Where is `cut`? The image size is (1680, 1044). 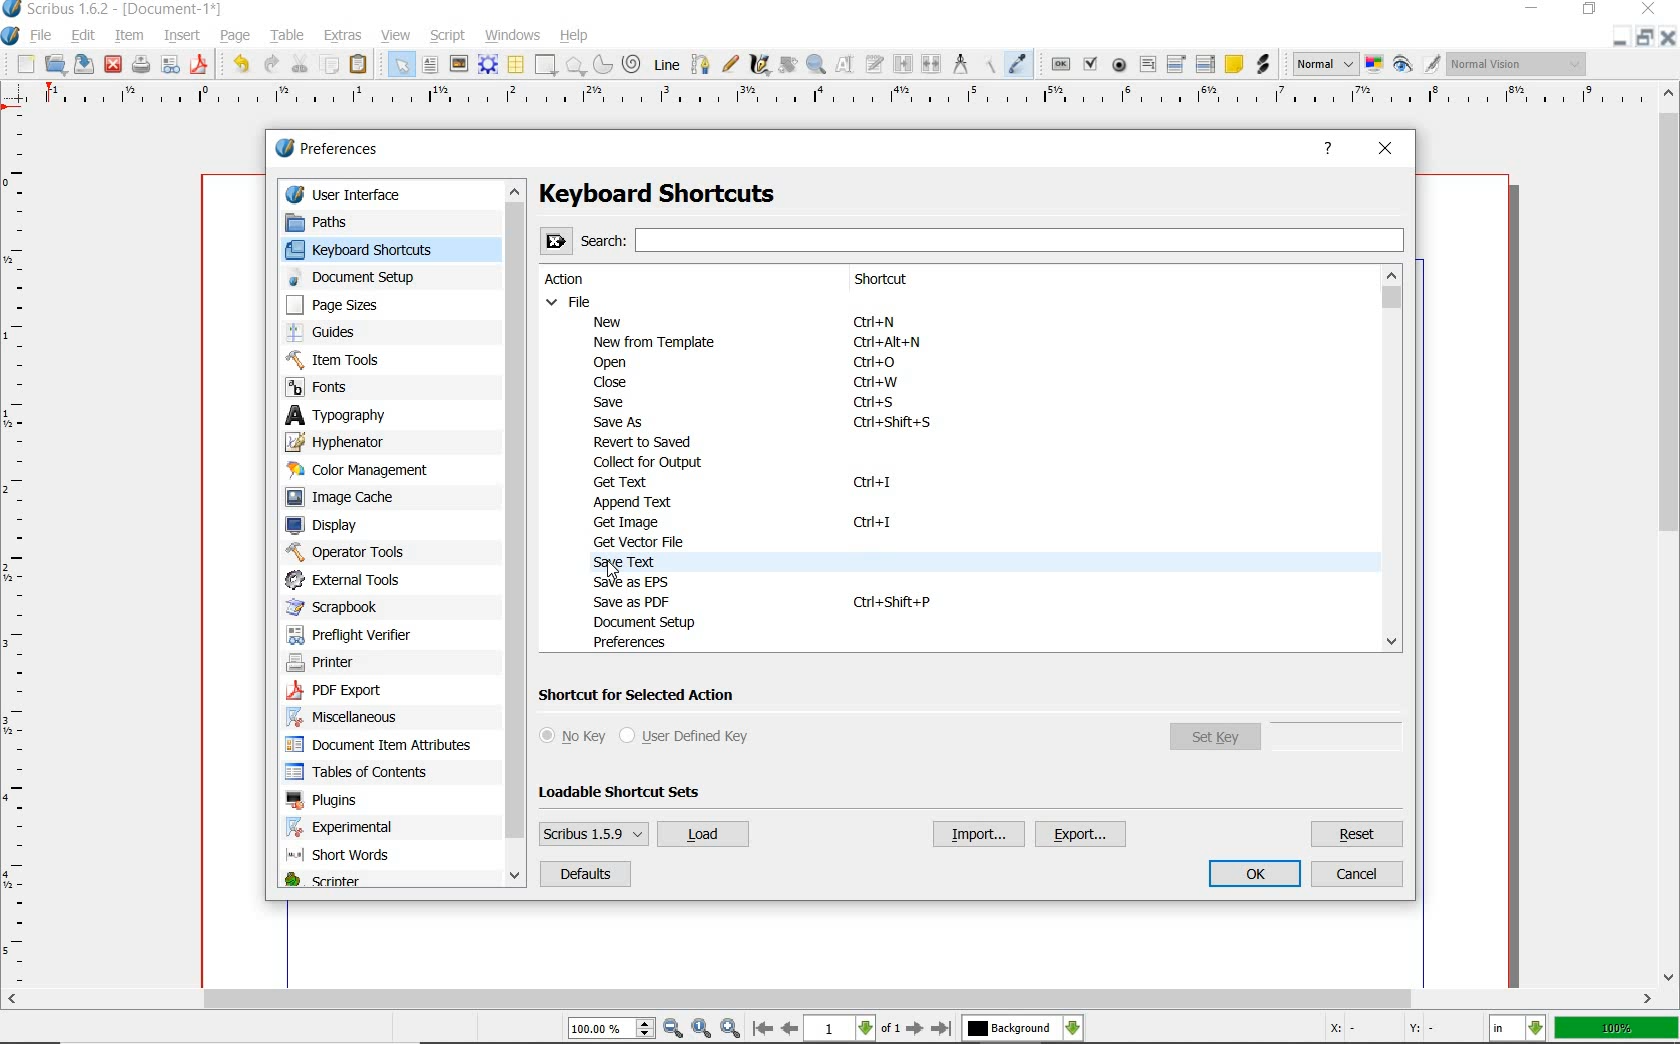
cut is located at coordinates (302, 63).